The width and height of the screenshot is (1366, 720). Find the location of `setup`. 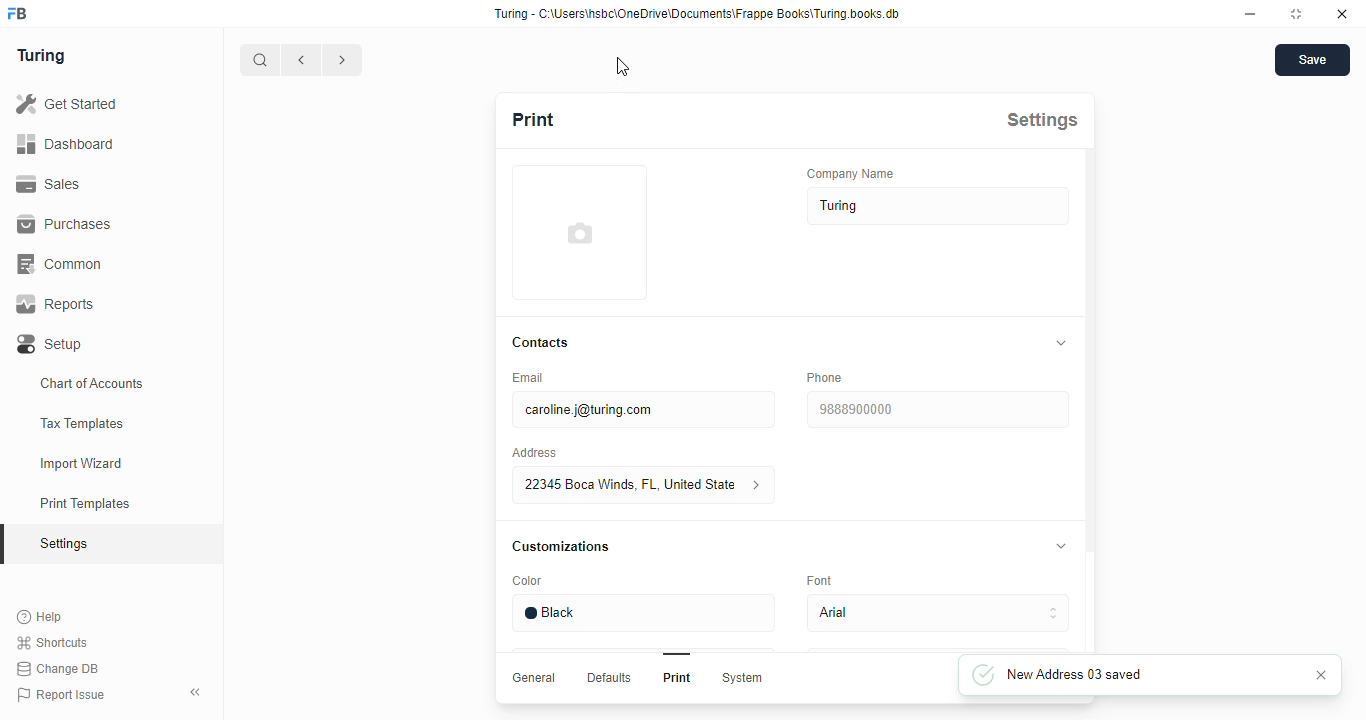

setup is located at coordinates (51, 345).